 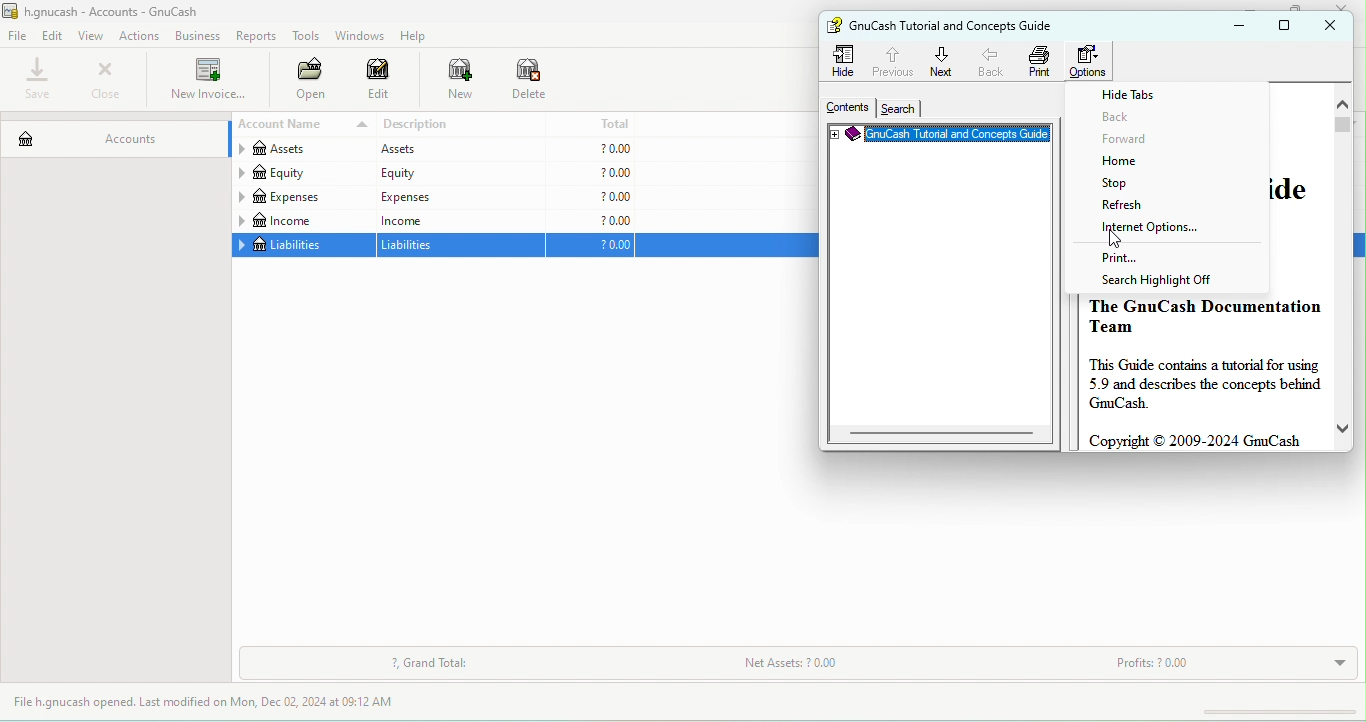 What do you see at coordinates (1336, 26) in the screenshot?
I see `close` at bounding box center [1336, 26].